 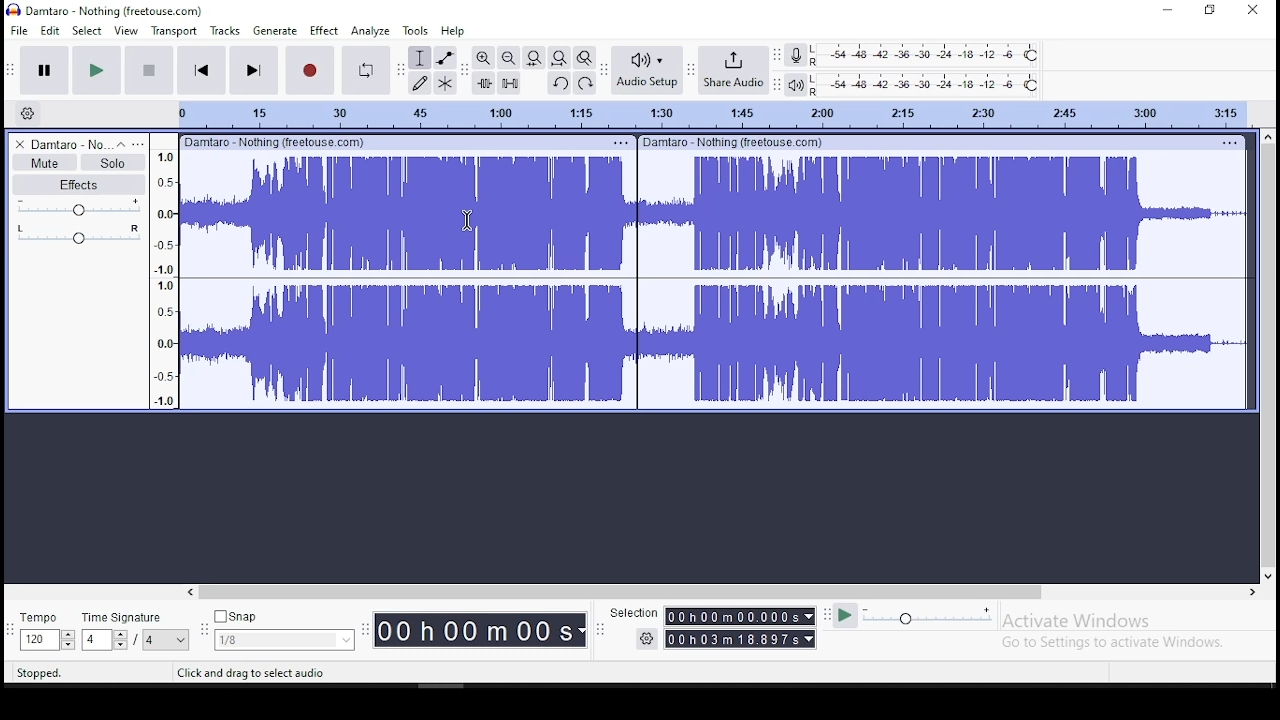 What do you see at coordinates (236, 615) in the screenshot?
I see `snap button` at bounding box center [236, 615].